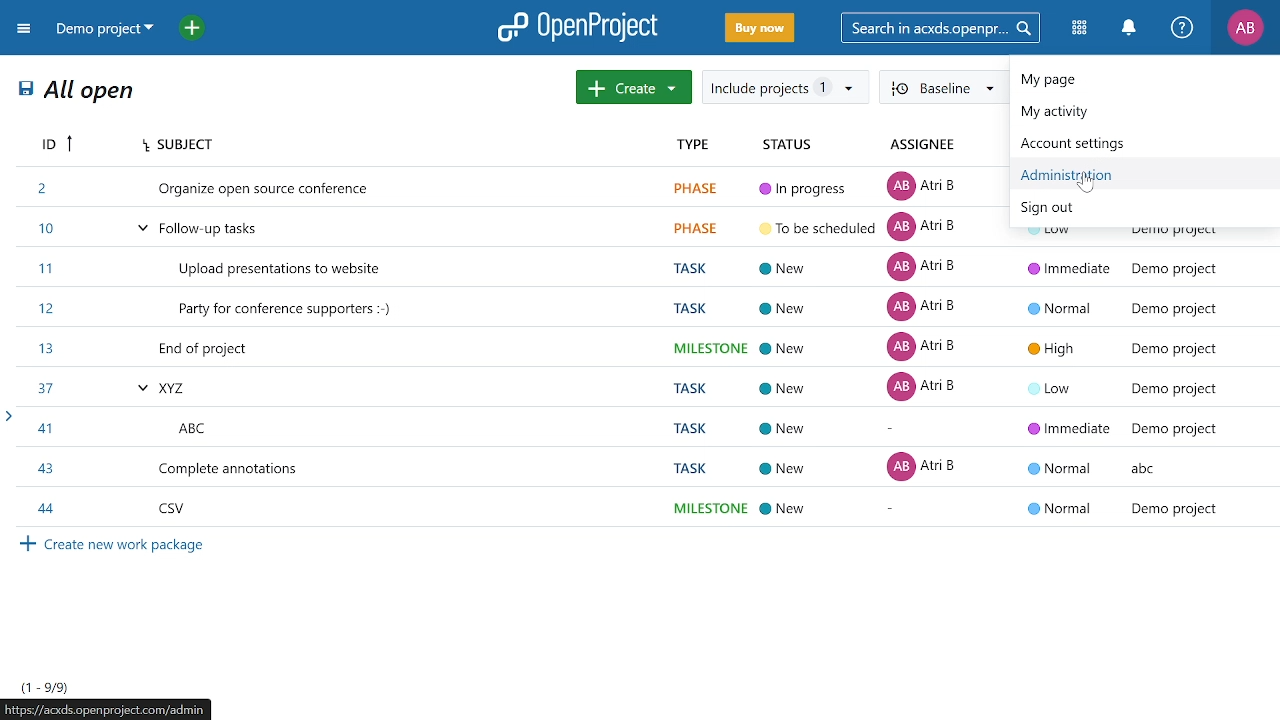 This screenshot has width=1280, height=720. What do you see at coordinates (27, 32) in the screenshot?
I see `Open Menu` at bounding box center [27, 32].